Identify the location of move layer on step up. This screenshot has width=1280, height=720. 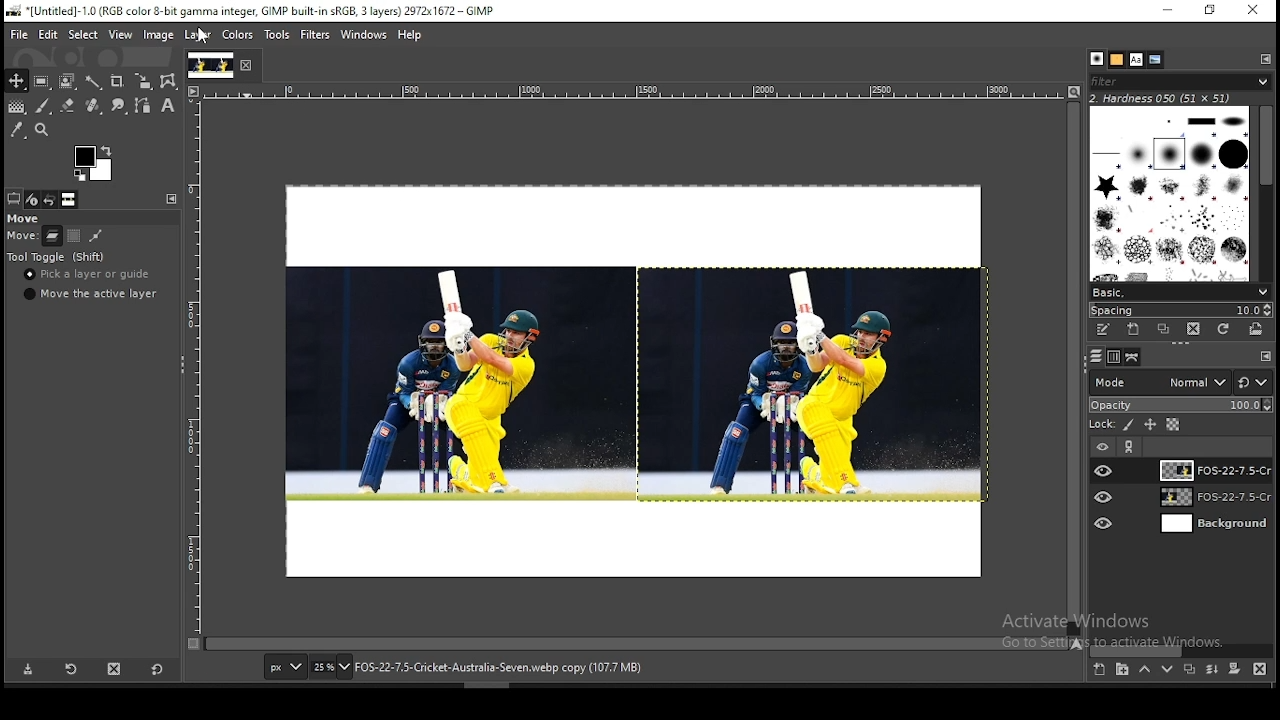
(1144, 671).